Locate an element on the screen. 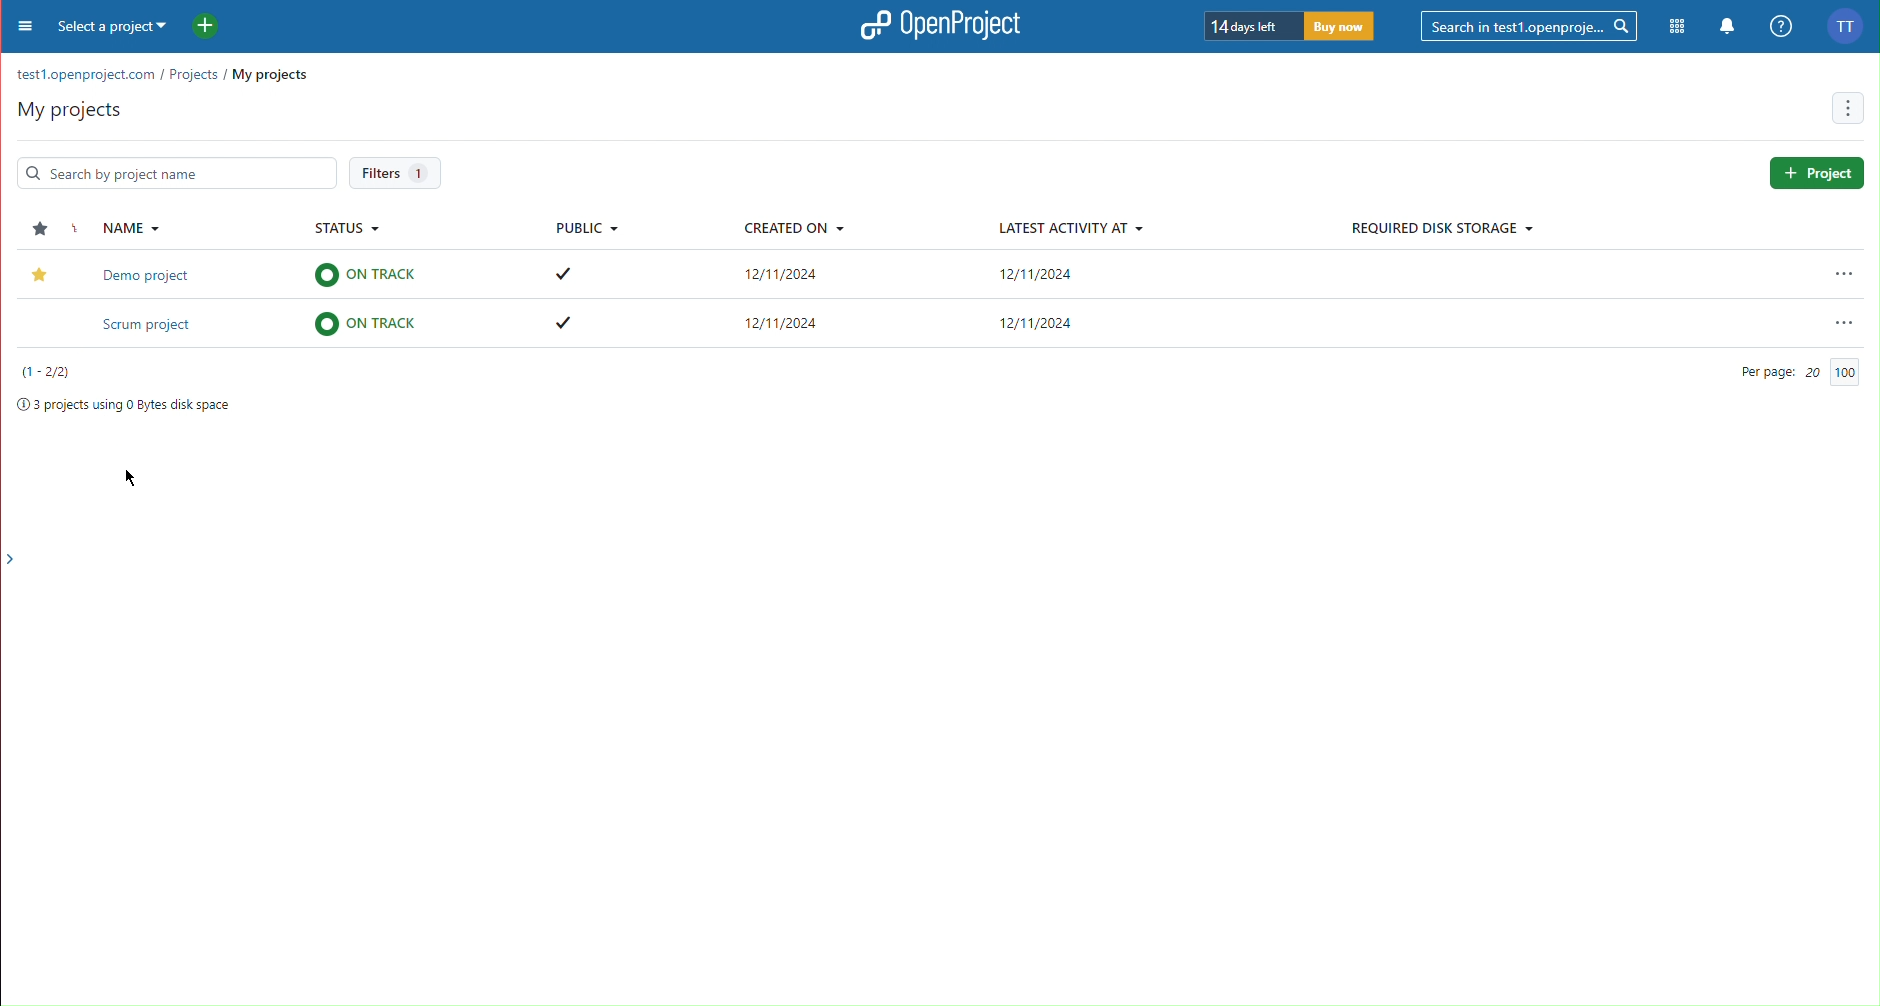 This screenshot has height=1006, width=1880. Created On is located at coordinates (792, 231).